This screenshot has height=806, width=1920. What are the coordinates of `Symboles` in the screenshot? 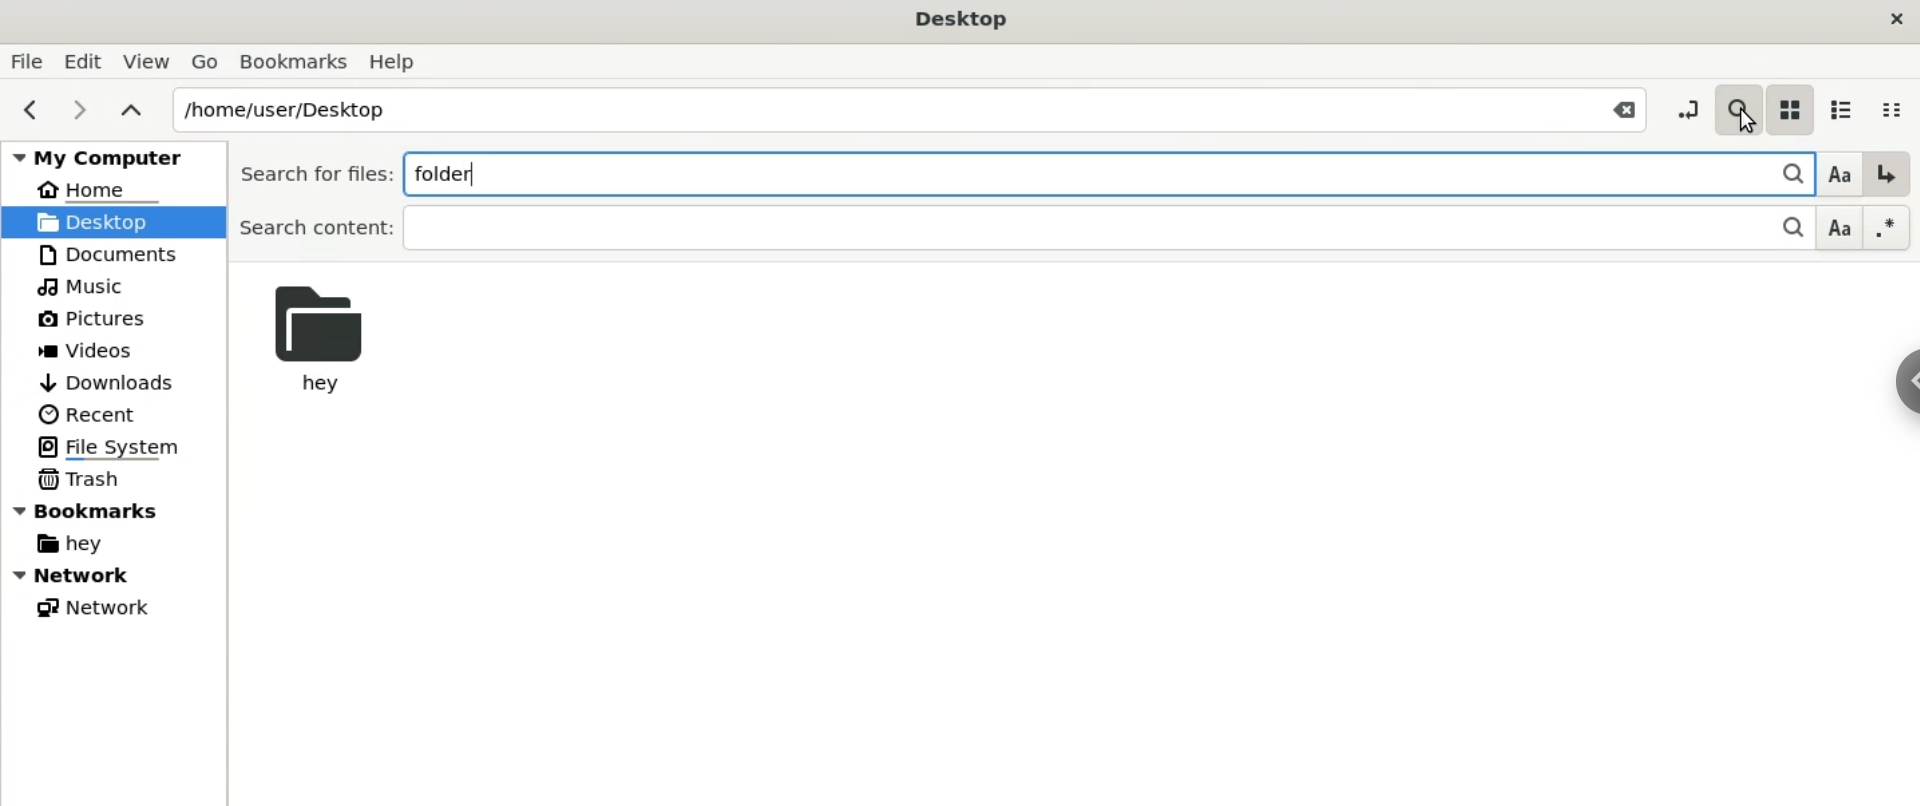 It's located at (1888, 227).